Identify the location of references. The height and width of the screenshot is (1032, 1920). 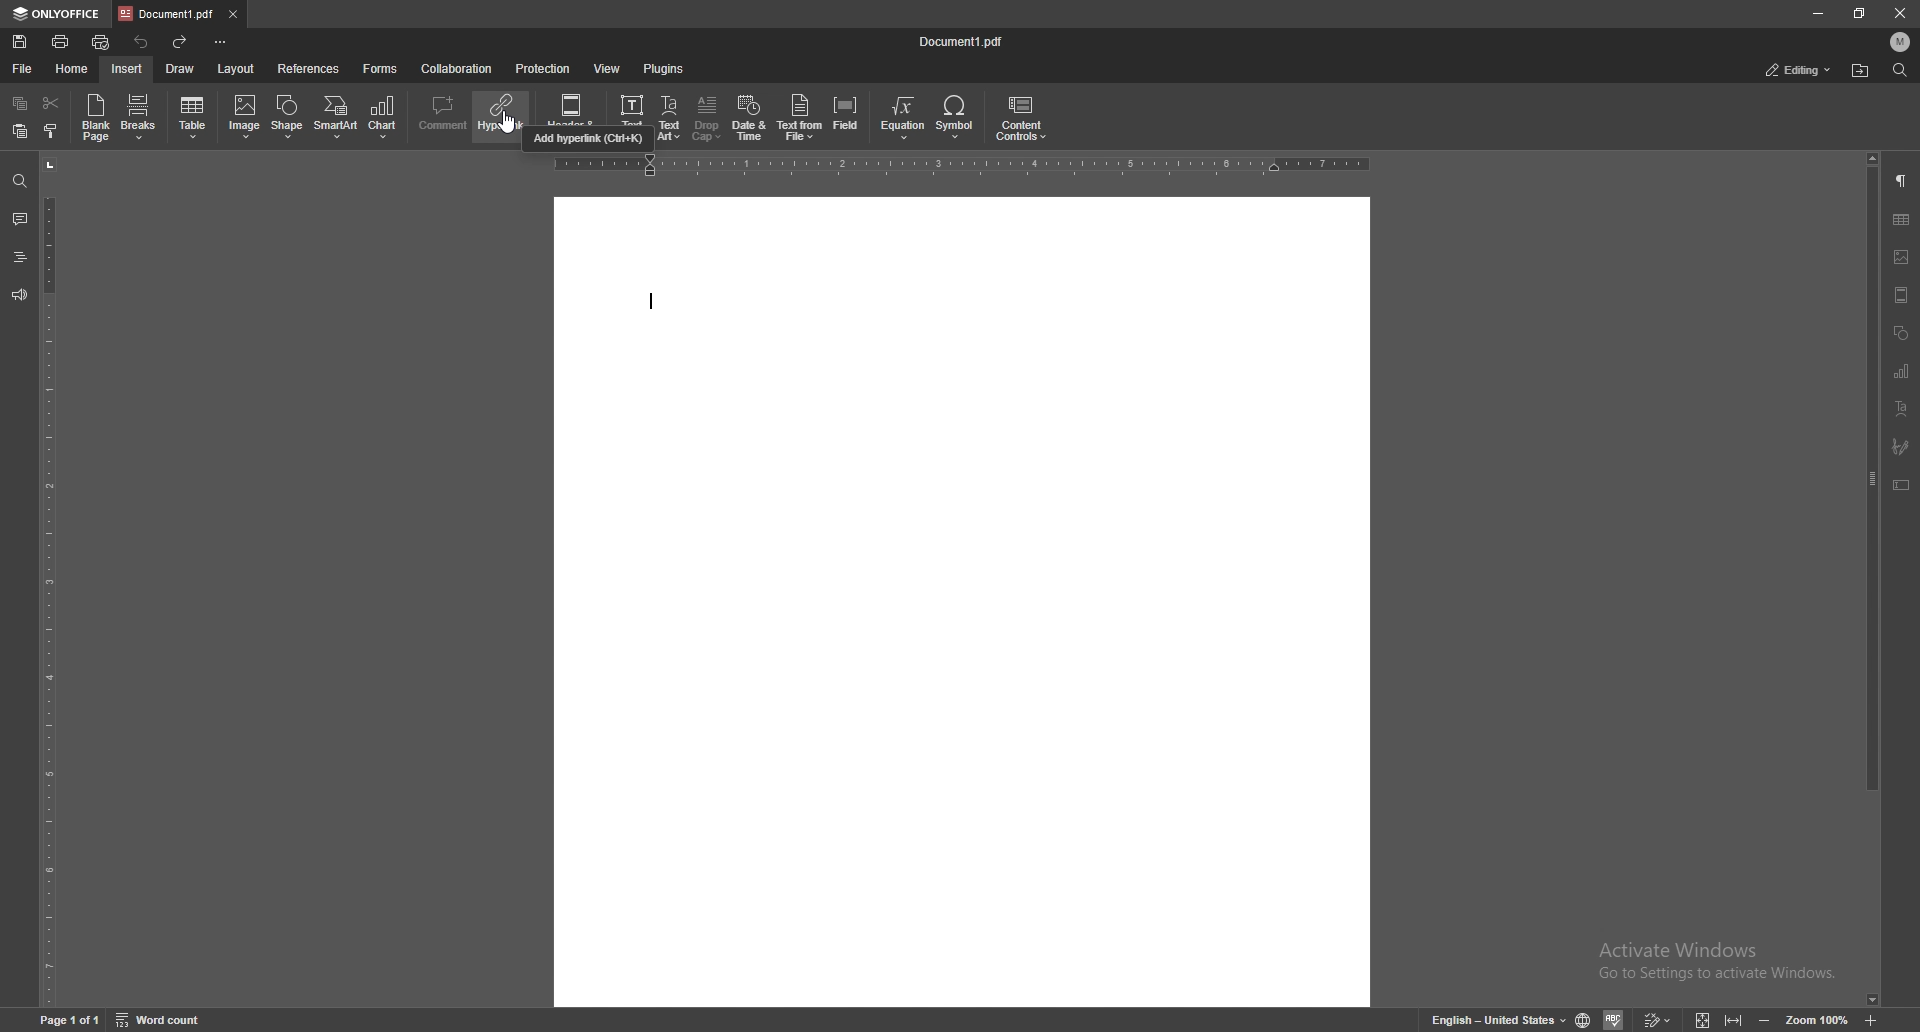
(309, 68).